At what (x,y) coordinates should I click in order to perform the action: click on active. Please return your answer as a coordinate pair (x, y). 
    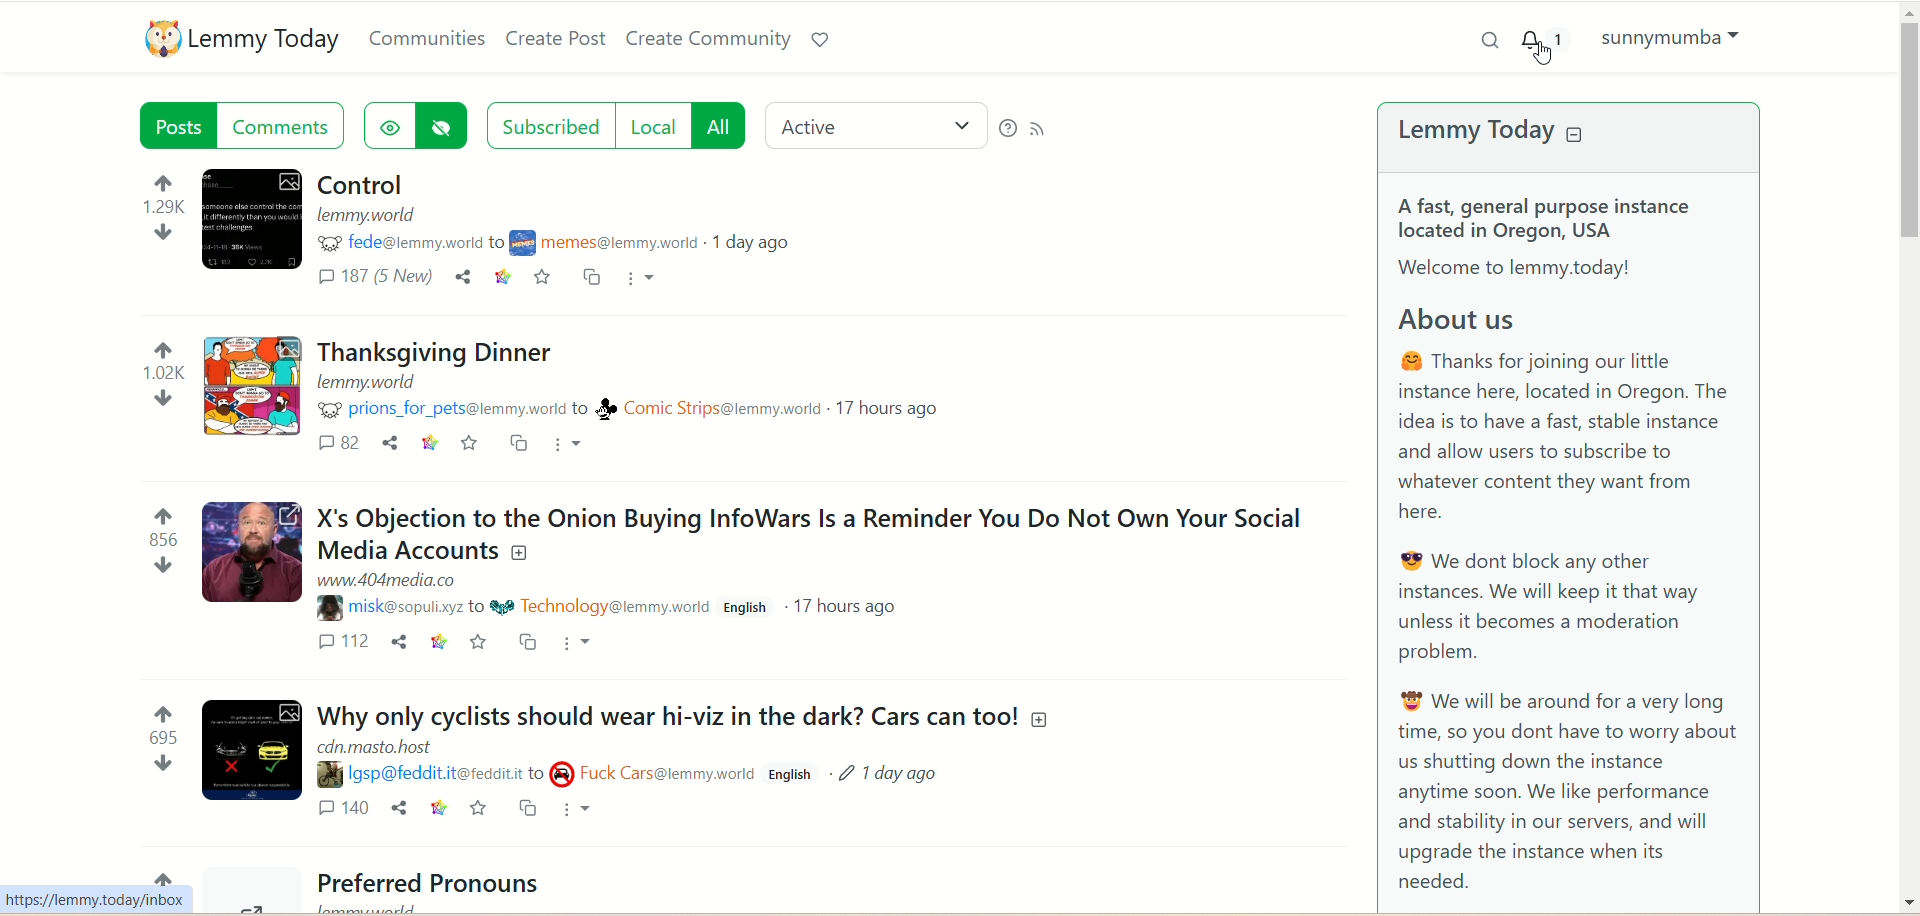
    Looking at the image, I should click on (874, 126).